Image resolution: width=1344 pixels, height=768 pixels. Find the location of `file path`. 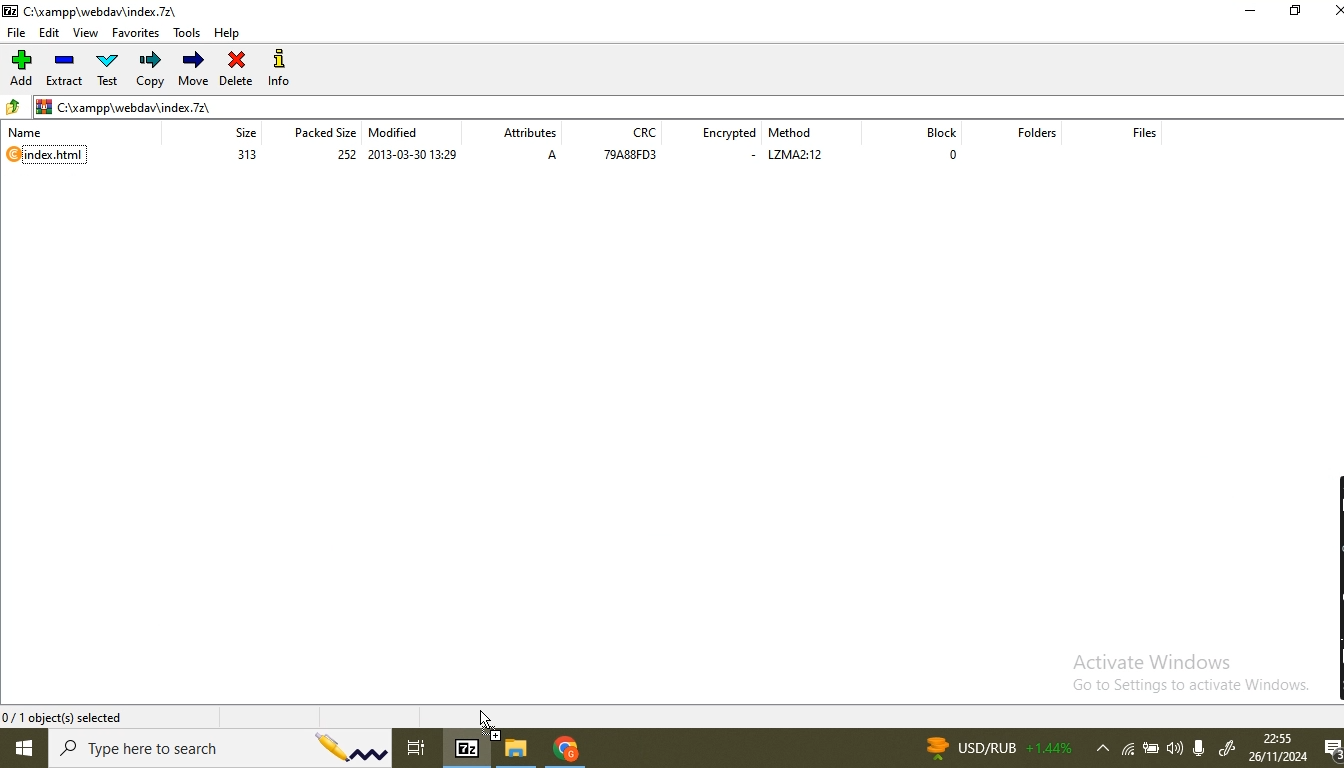

file path is located at coordinates (688, 103).